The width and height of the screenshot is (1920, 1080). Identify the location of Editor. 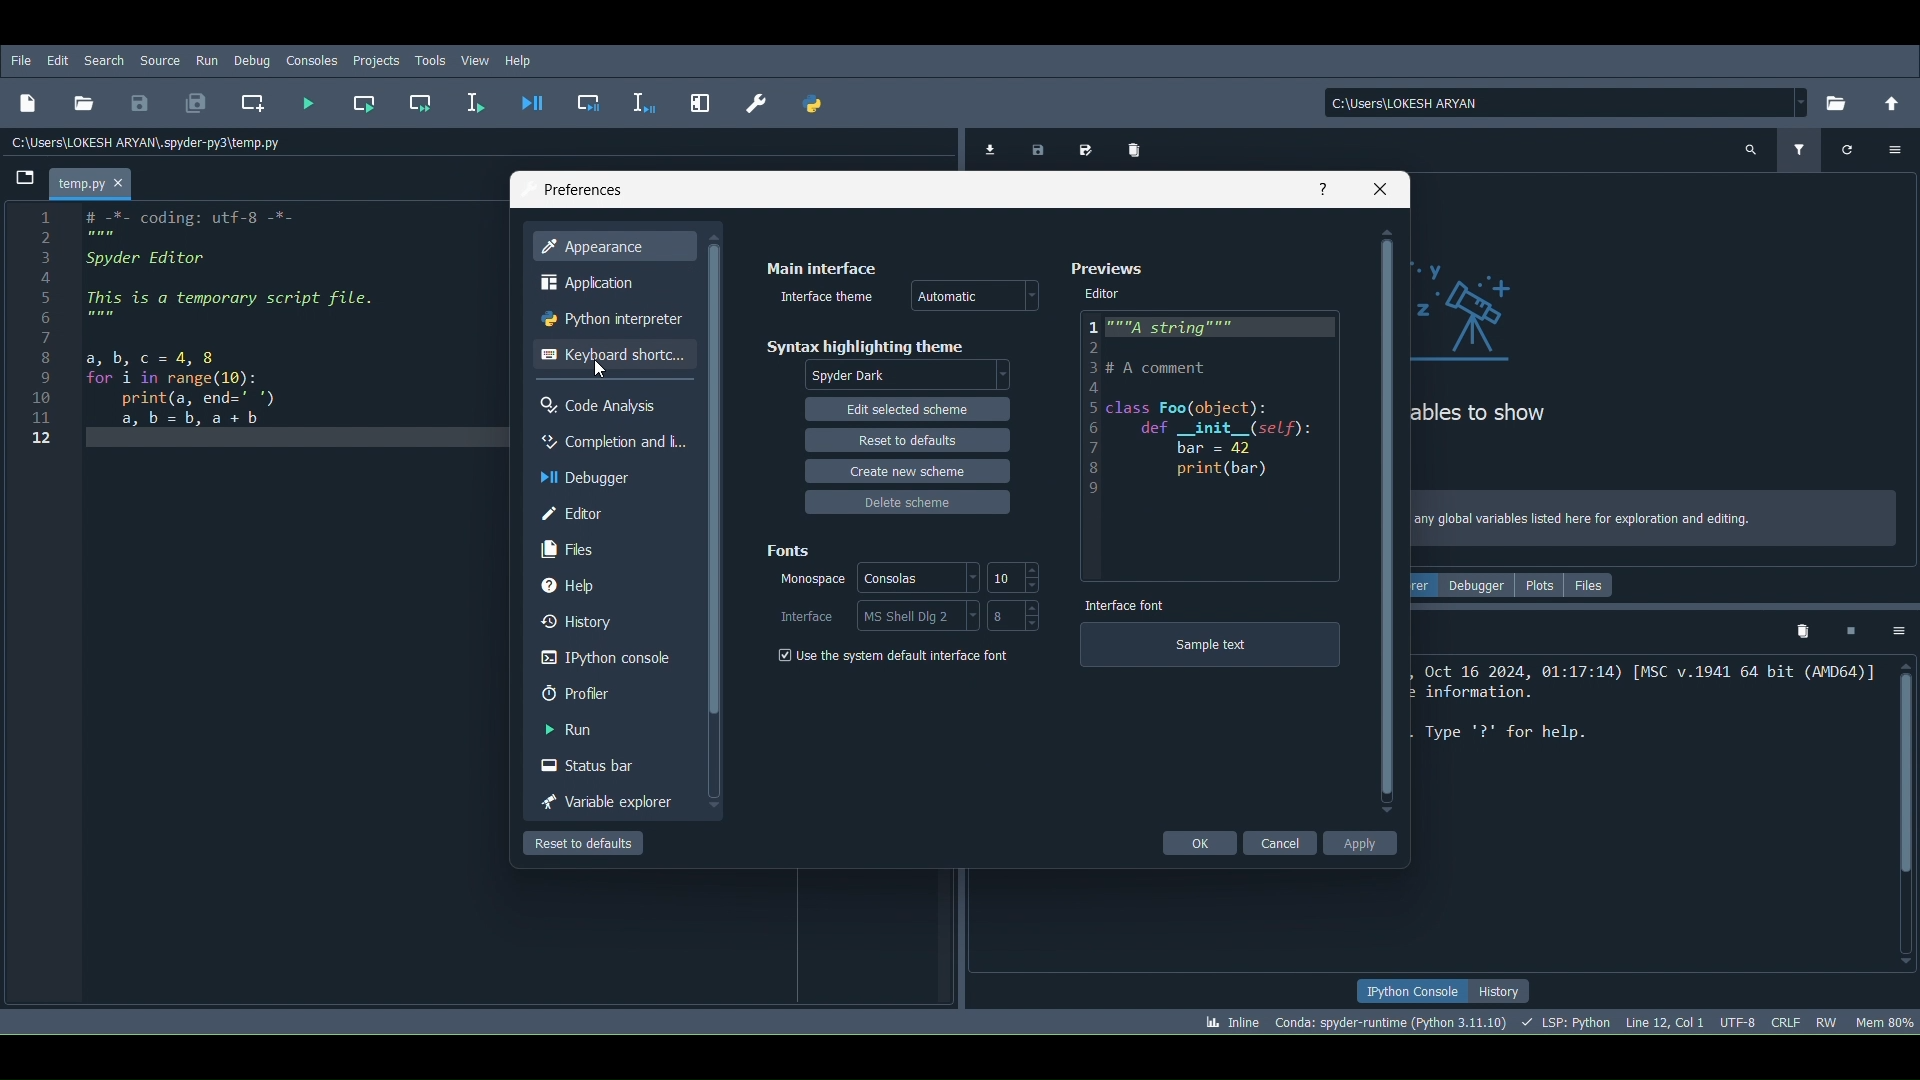
(607, 515).